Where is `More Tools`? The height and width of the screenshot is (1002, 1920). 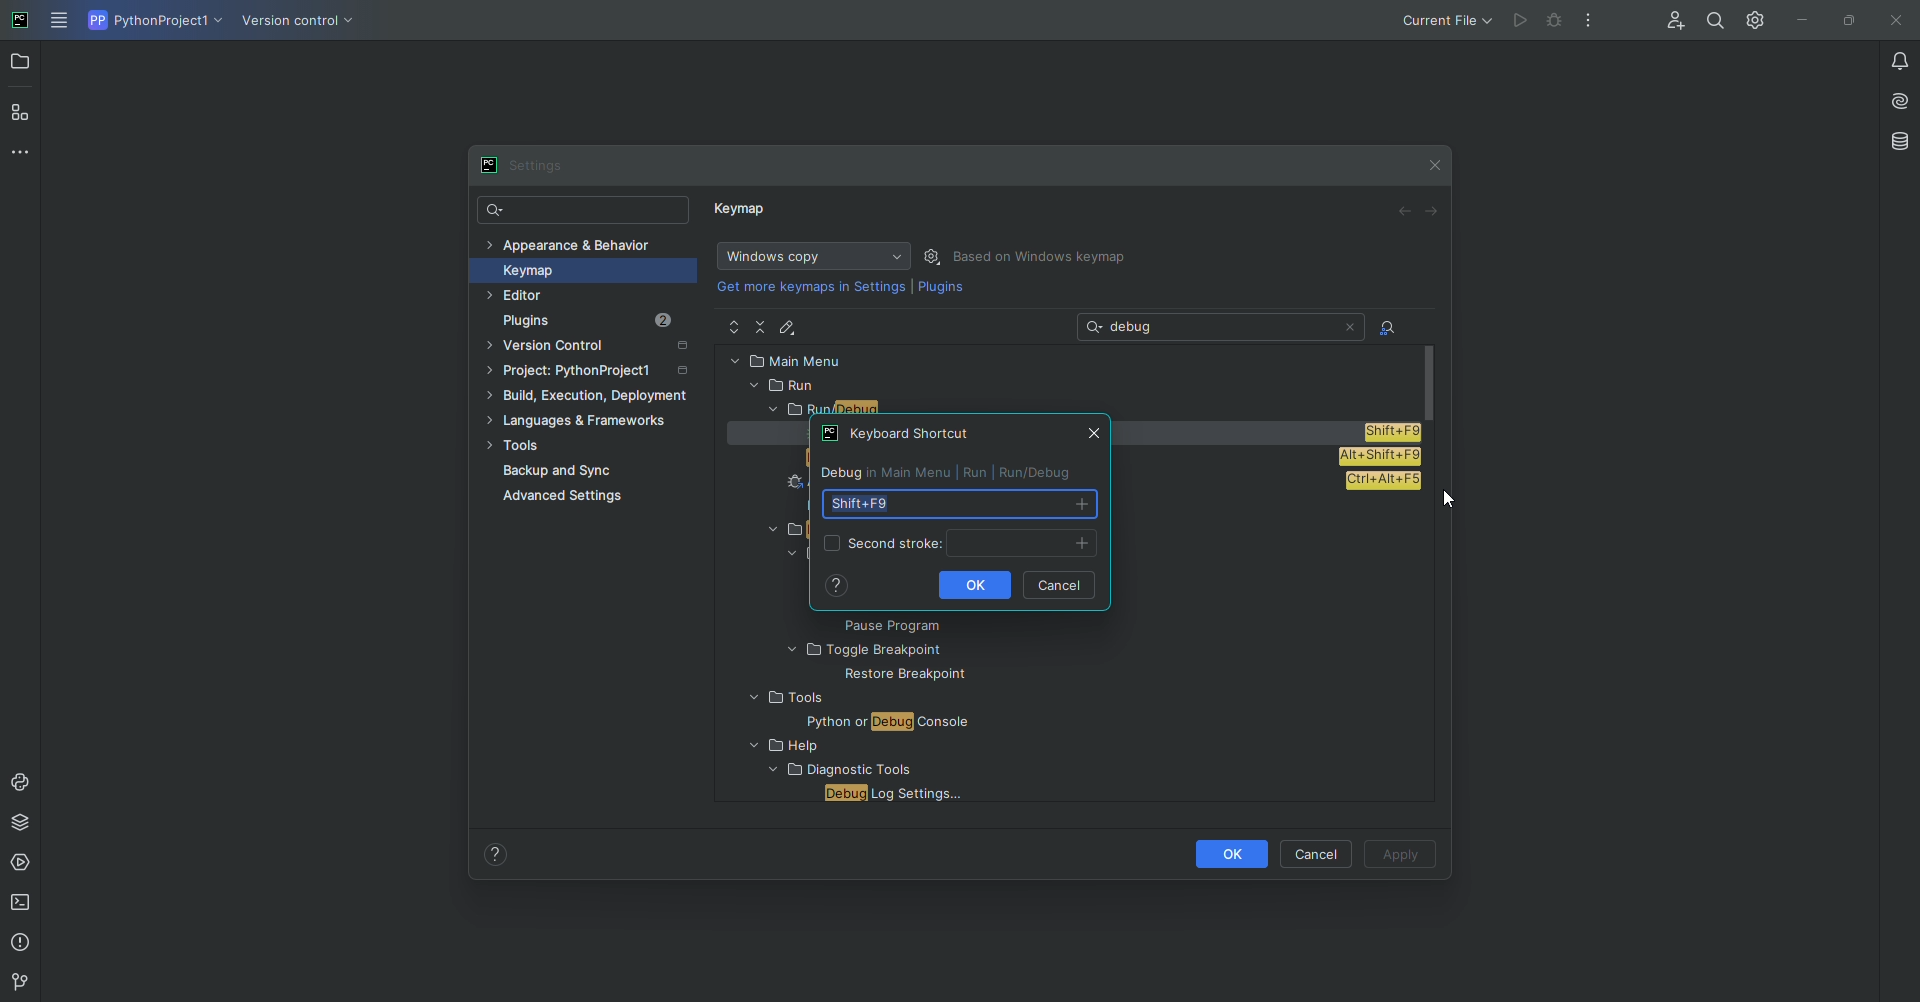
More Tools is located at coordinates (25, 151).